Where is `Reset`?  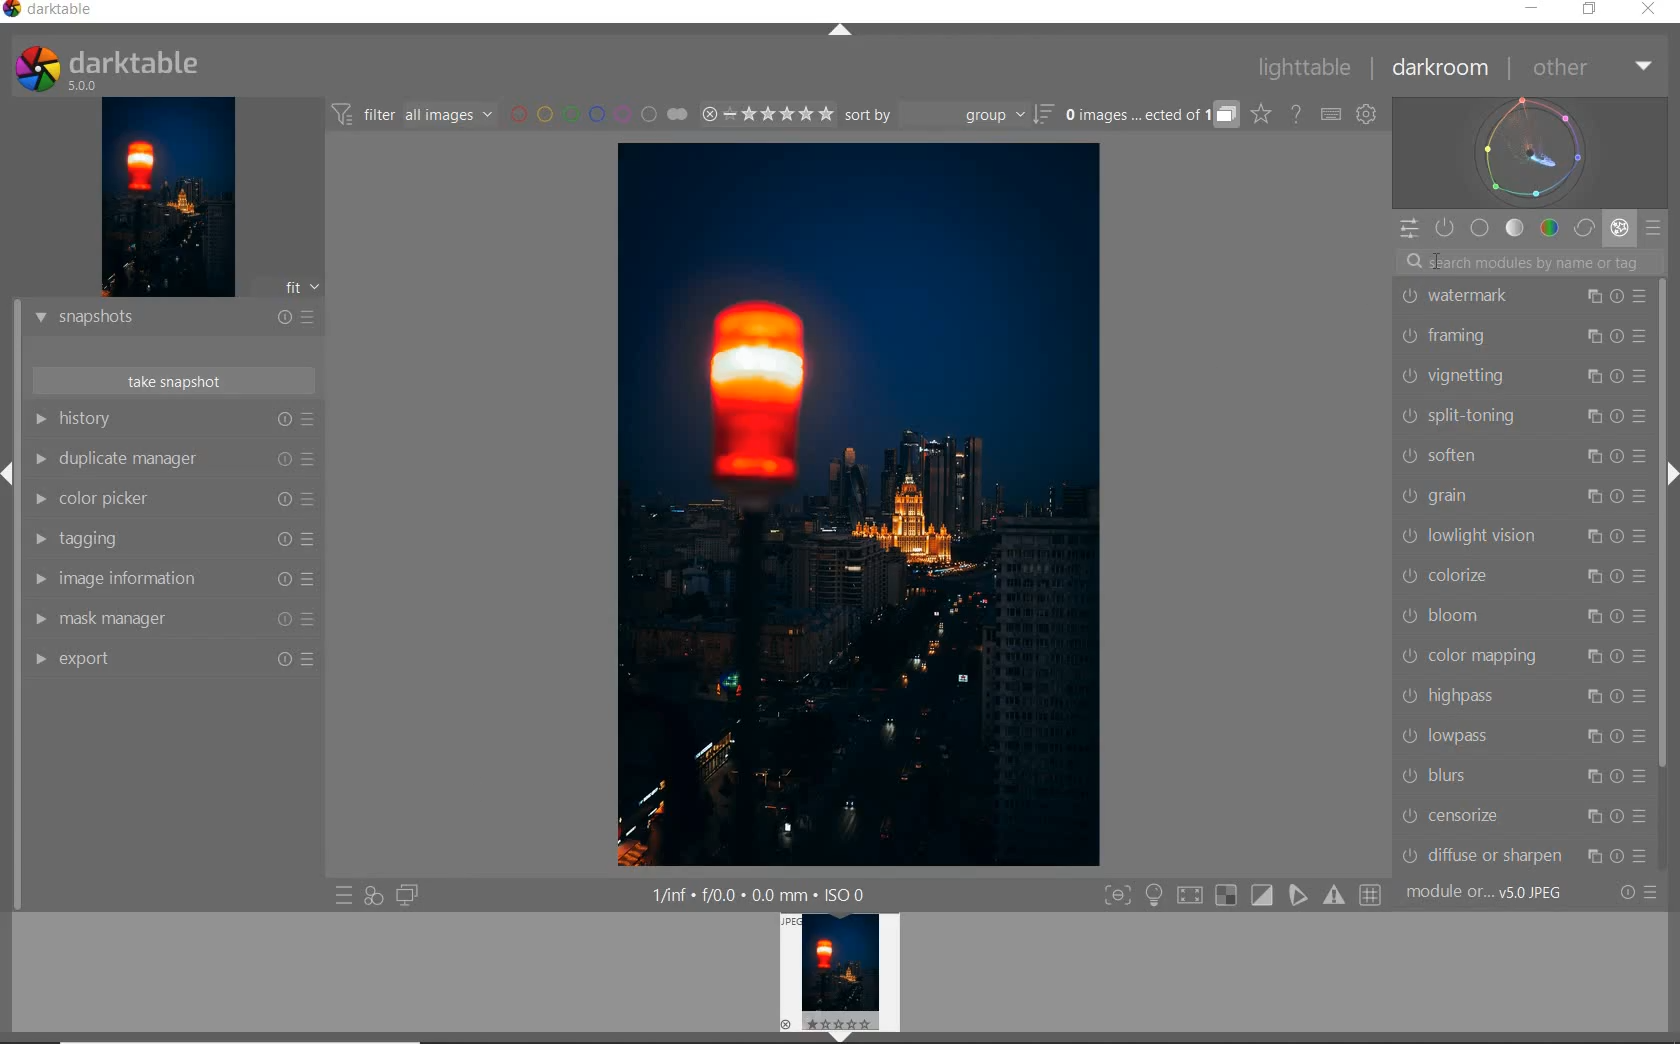
Reset is located at coordinates (281, 658).